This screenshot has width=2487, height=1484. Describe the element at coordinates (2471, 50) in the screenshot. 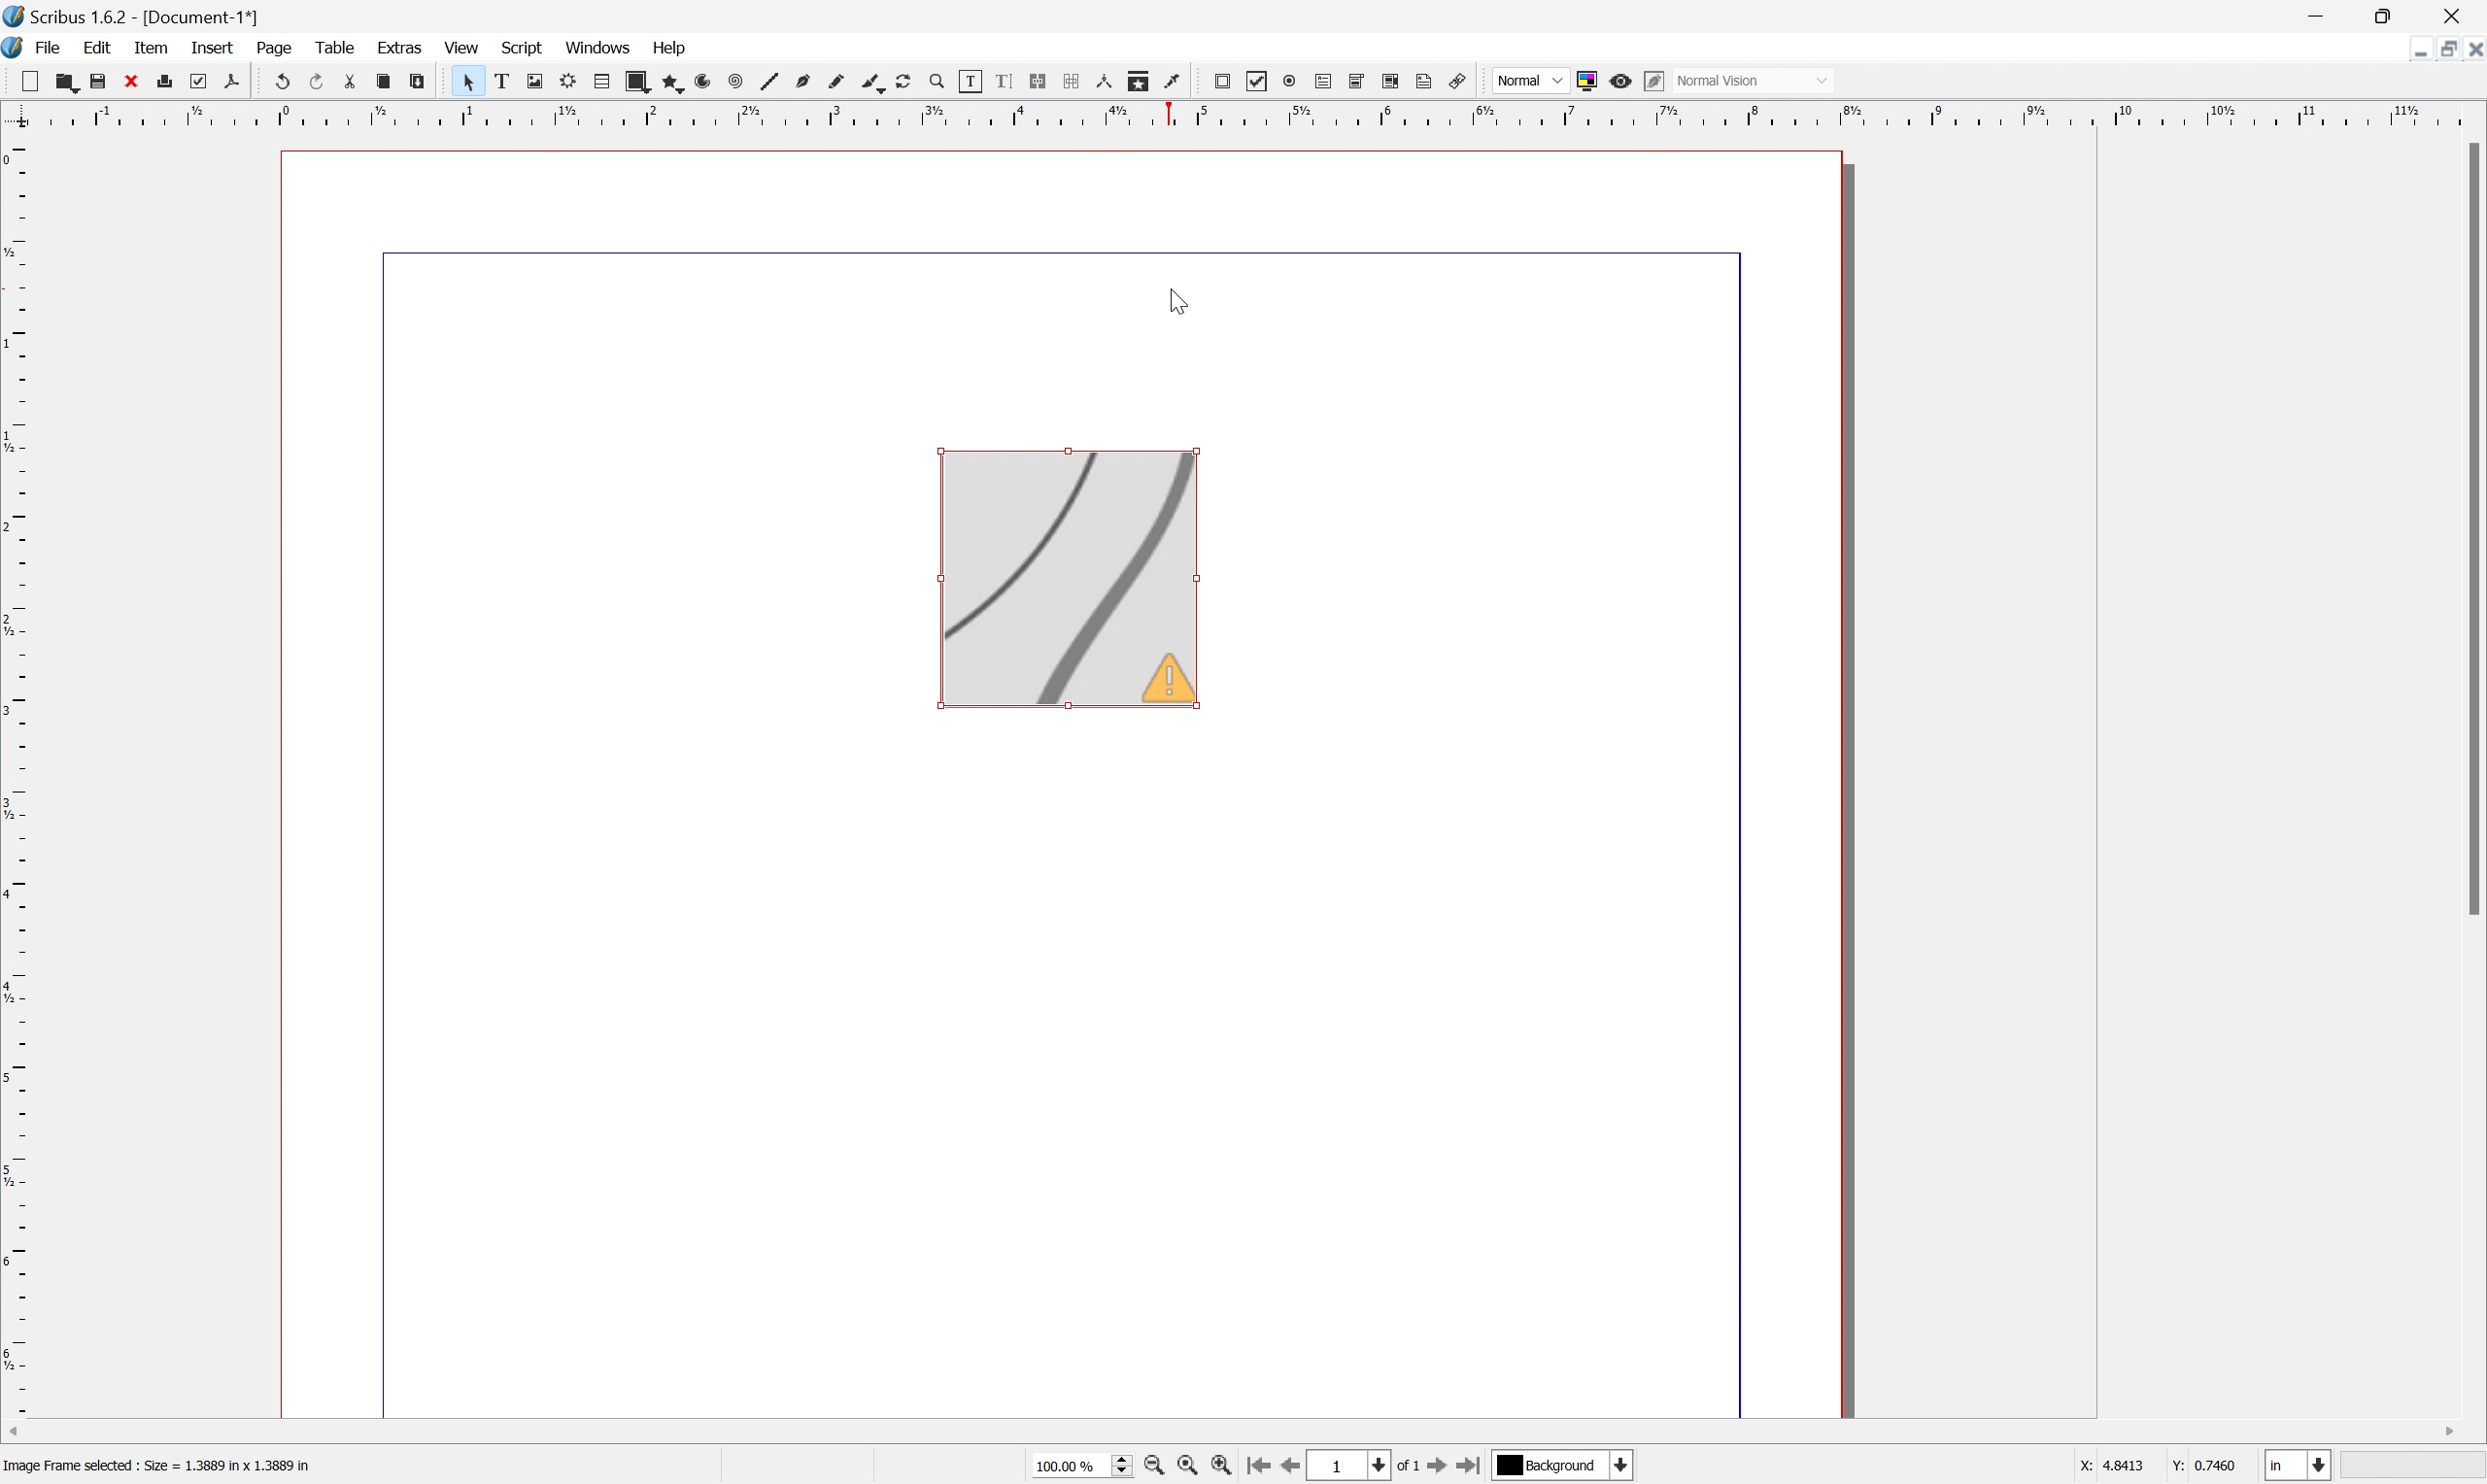

I see `Close` at that location.